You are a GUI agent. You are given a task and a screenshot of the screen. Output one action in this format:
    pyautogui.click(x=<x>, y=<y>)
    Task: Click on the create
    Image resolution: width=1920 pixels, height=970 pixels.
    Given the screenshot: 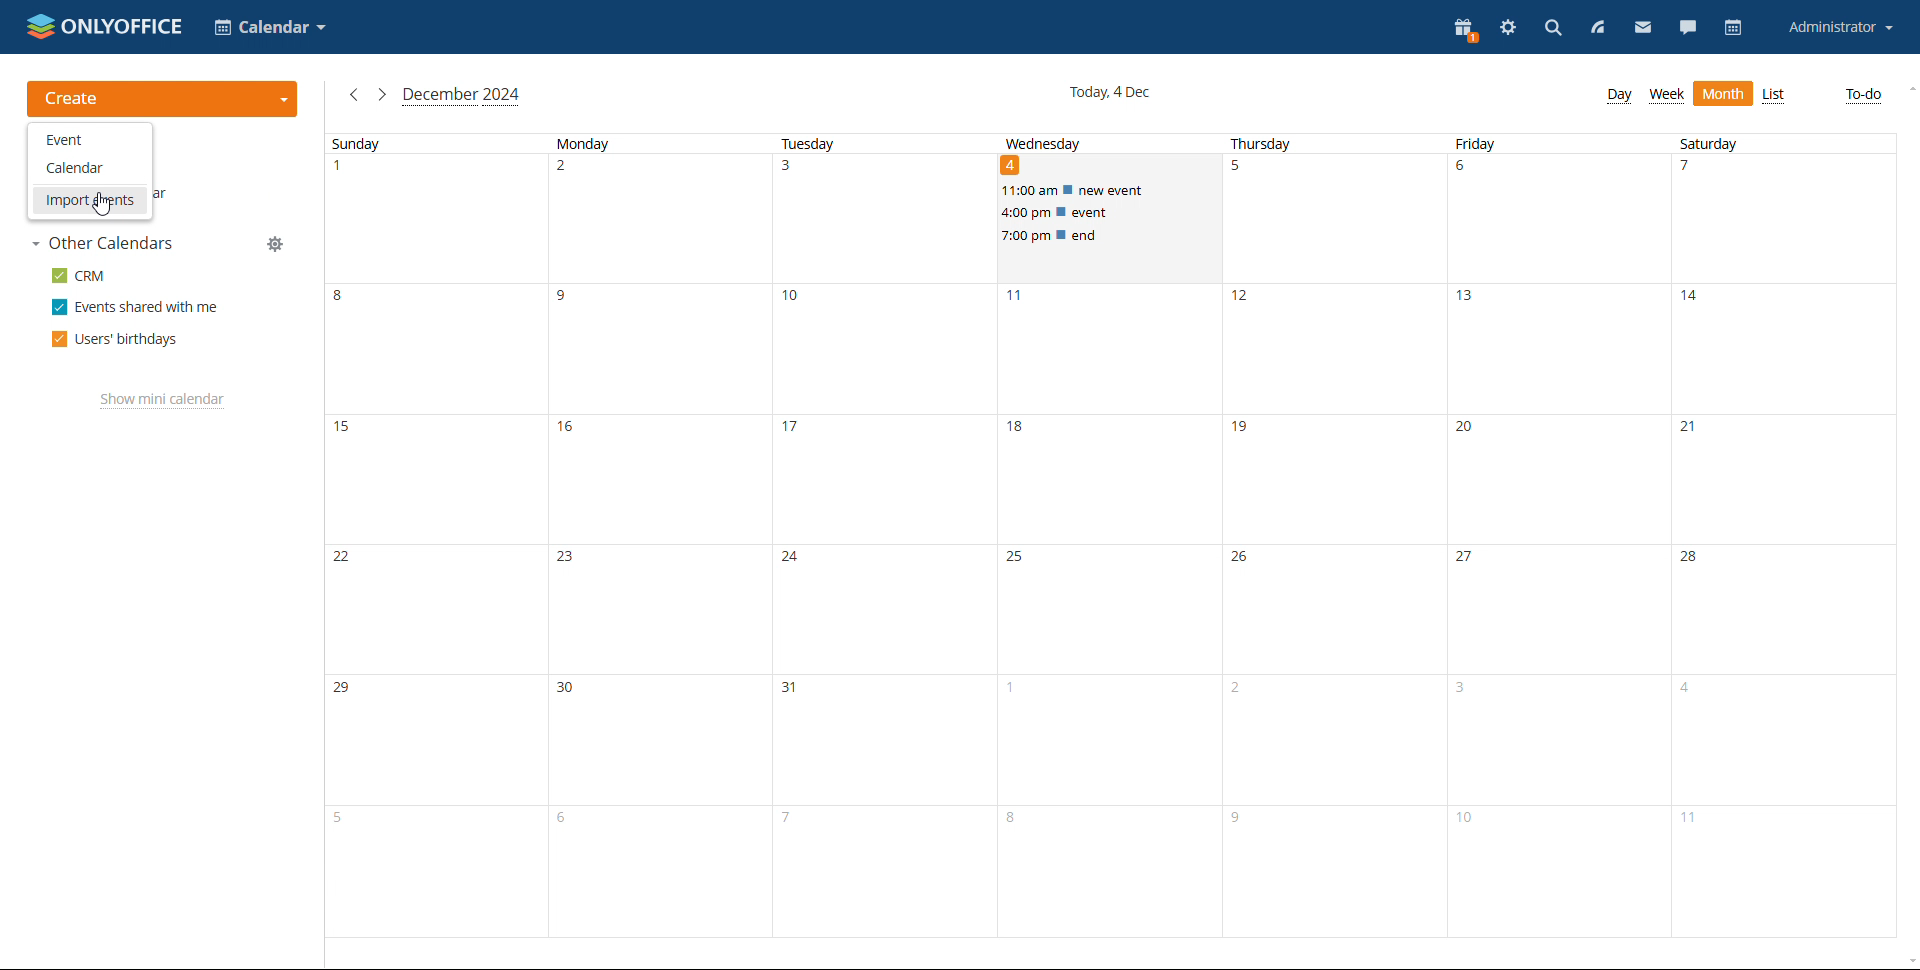 What is the action you would take?
    pyautogui.click(x=163, y=99)
    